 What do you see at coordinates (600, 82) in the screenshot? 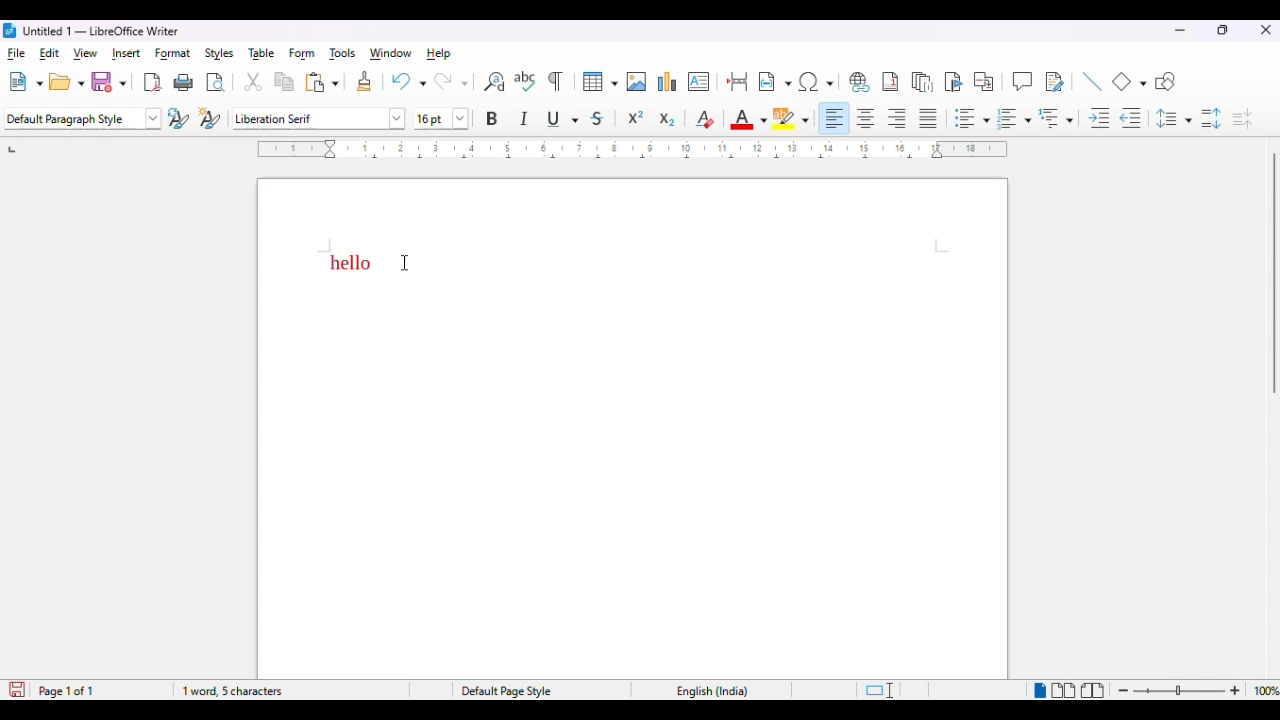
I see `insert table` at bounding box center [600, 82].